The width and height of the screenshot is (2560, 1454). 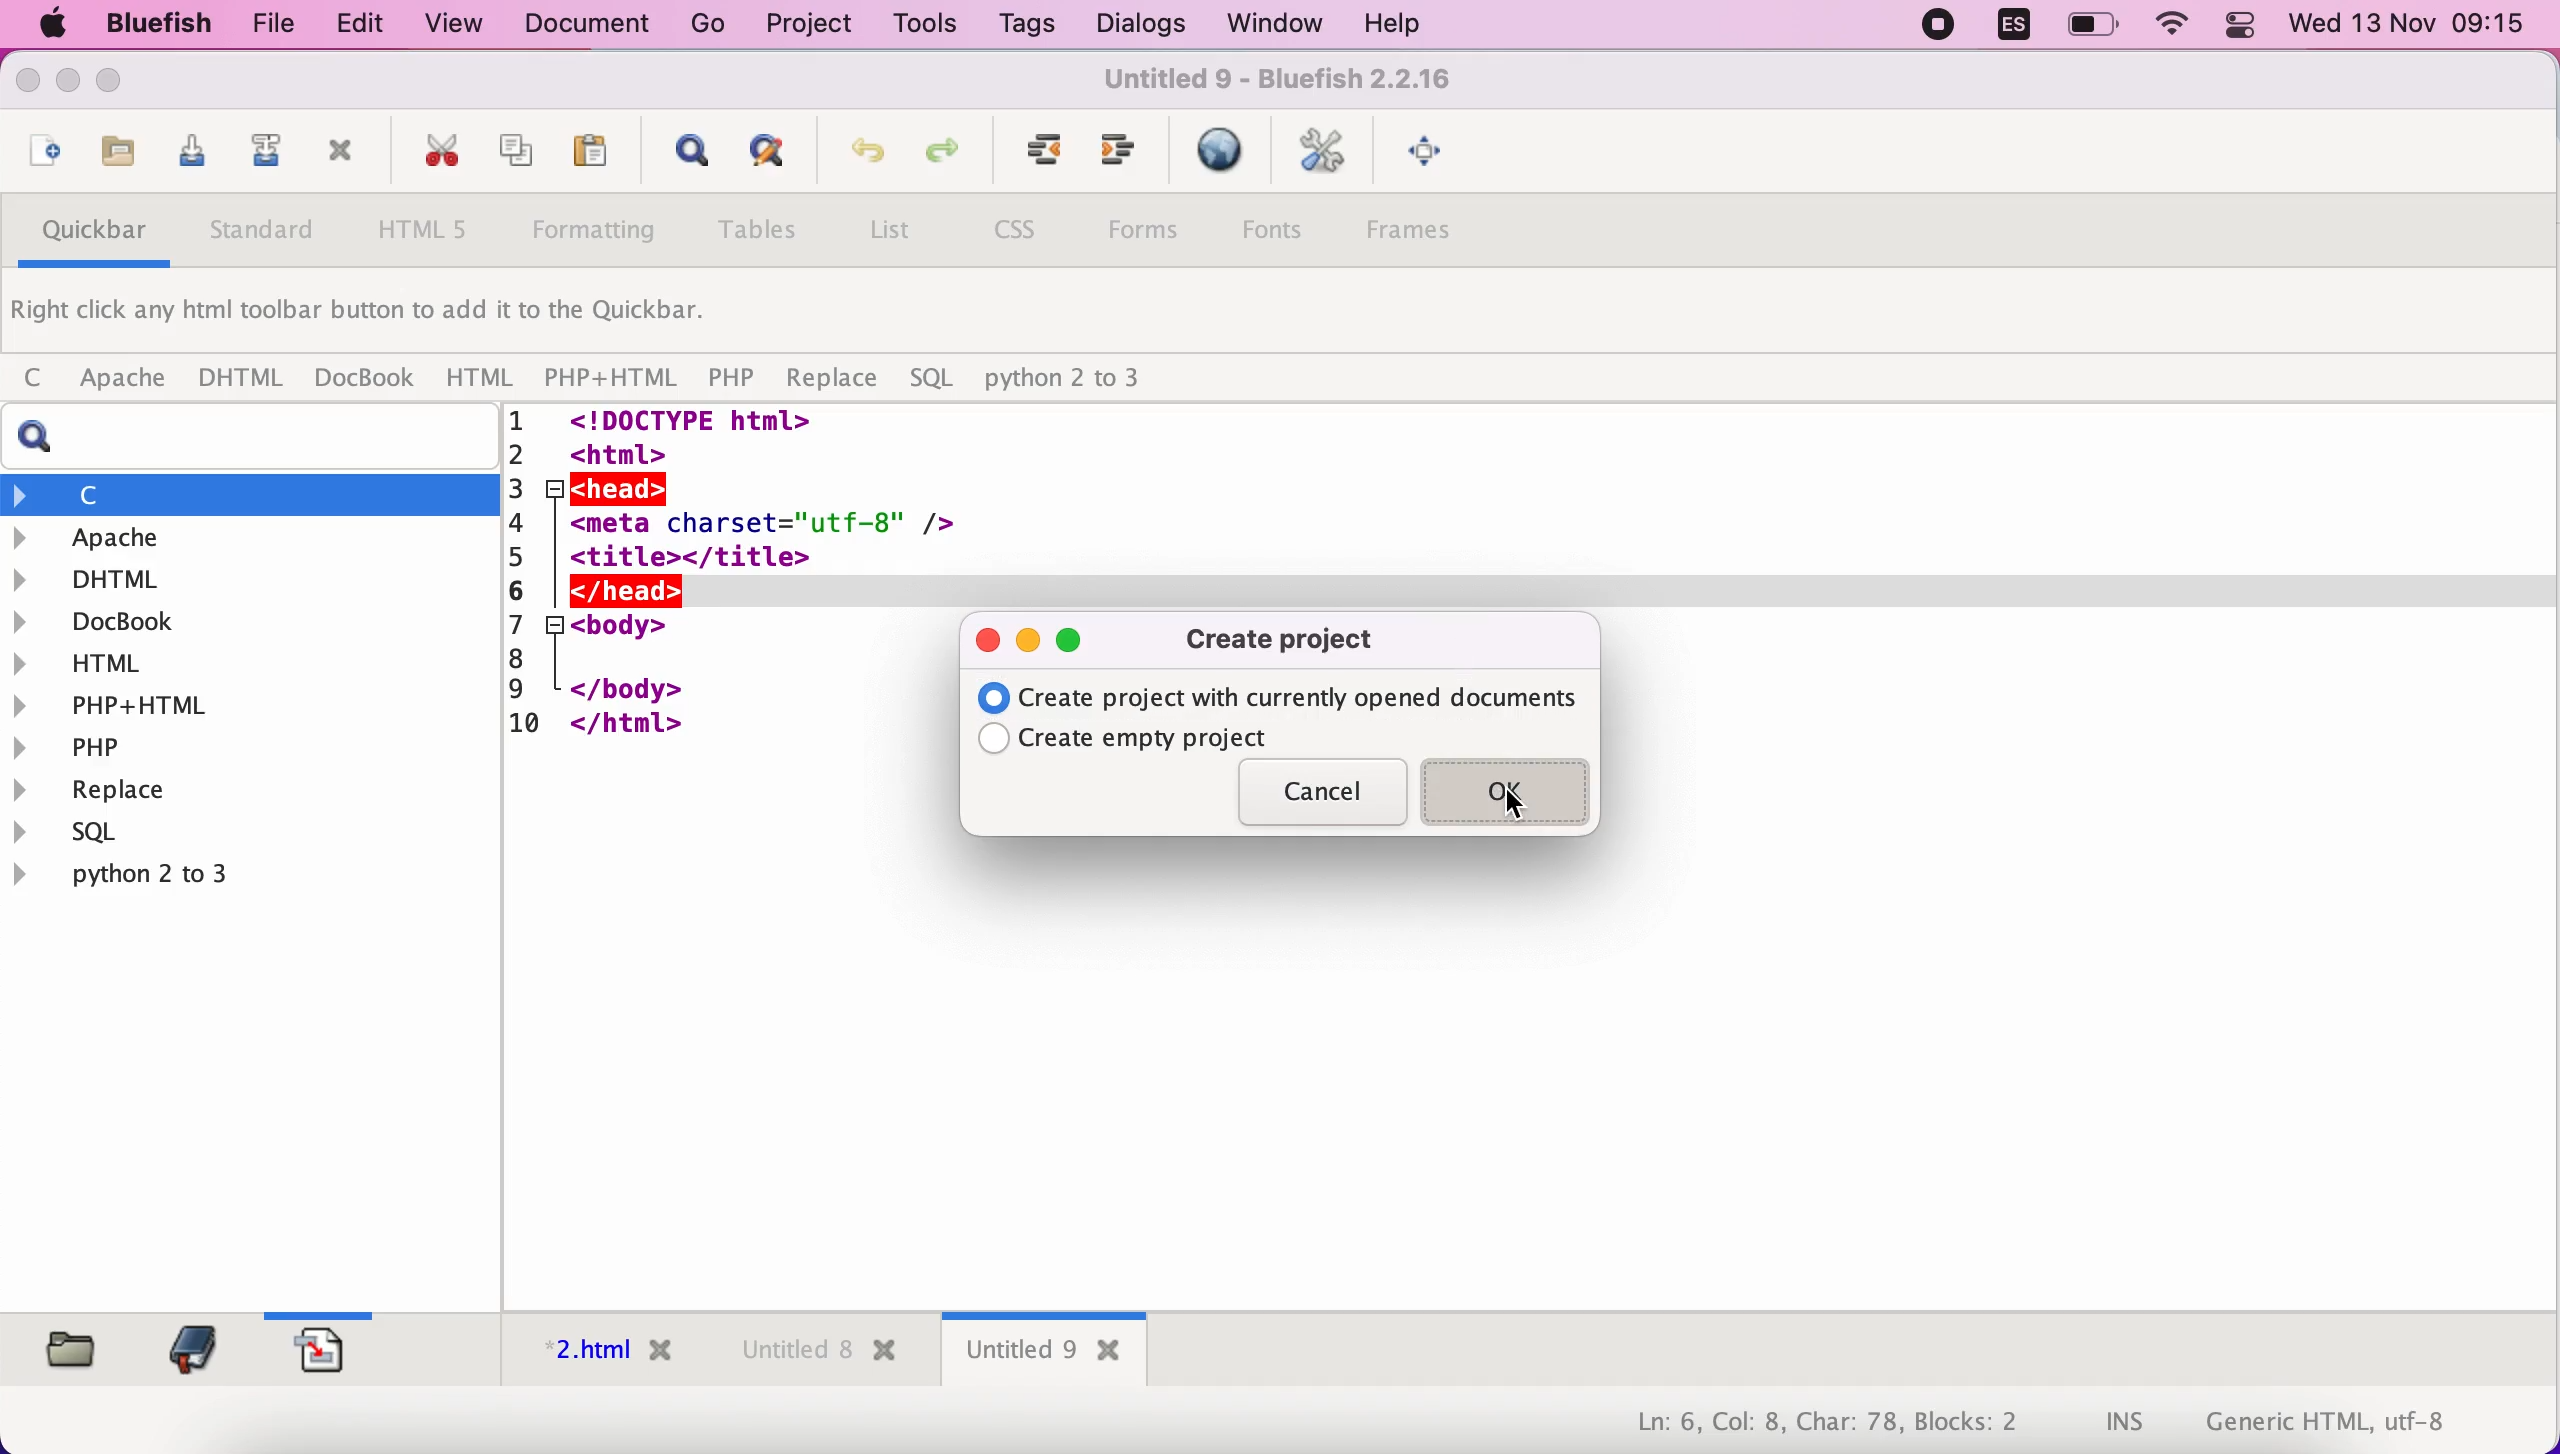 I want to click on cut, so click(x=434, y=154).